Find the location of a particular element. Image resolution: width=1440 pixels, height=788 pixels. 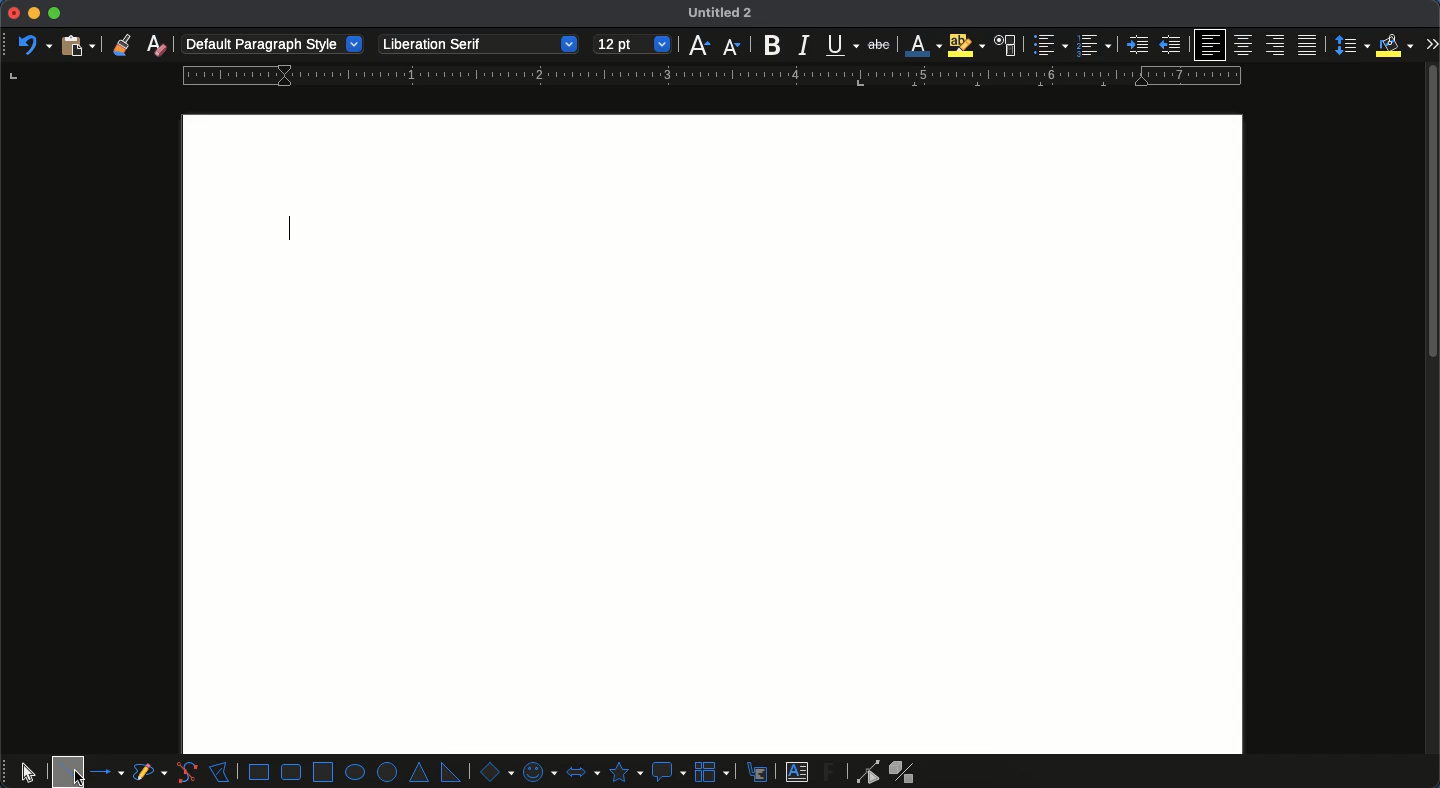

curves and polygons is located at coordinates (150, 773).